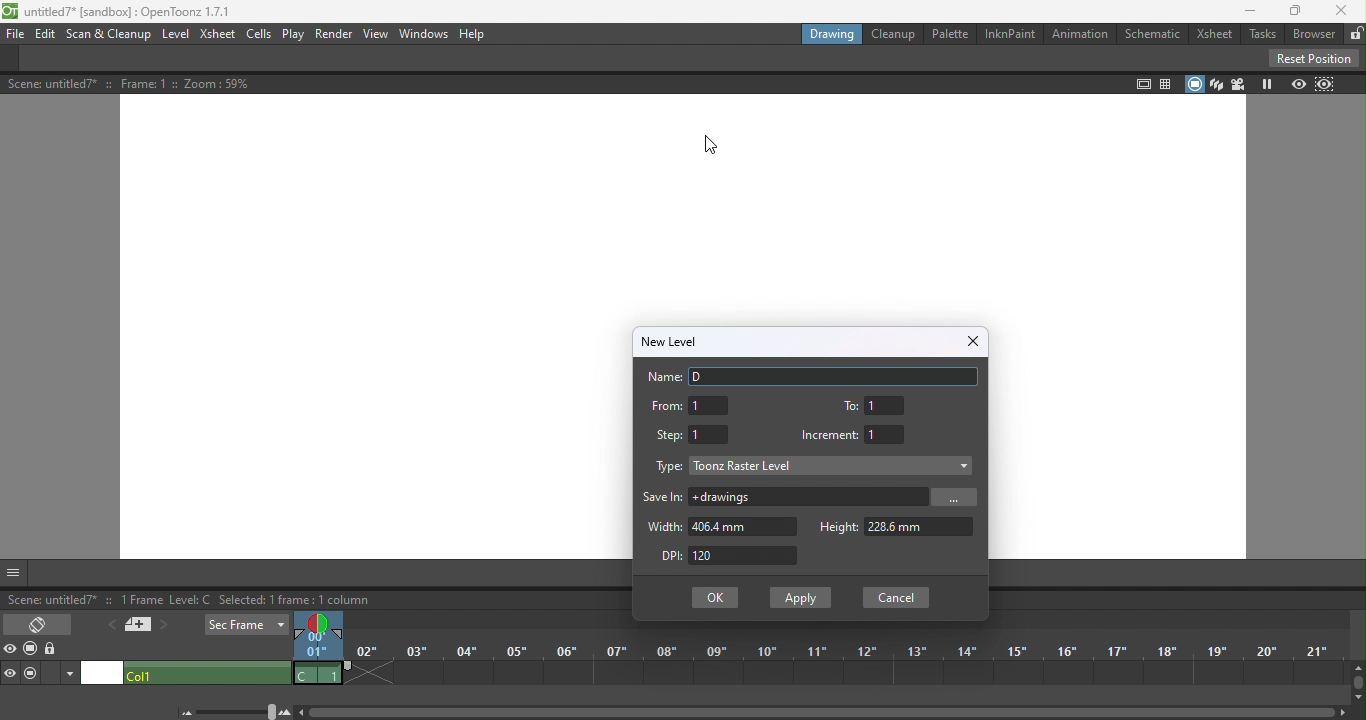 The image size is (1366, 720). I want to click on Preview, so click(1299, 85).